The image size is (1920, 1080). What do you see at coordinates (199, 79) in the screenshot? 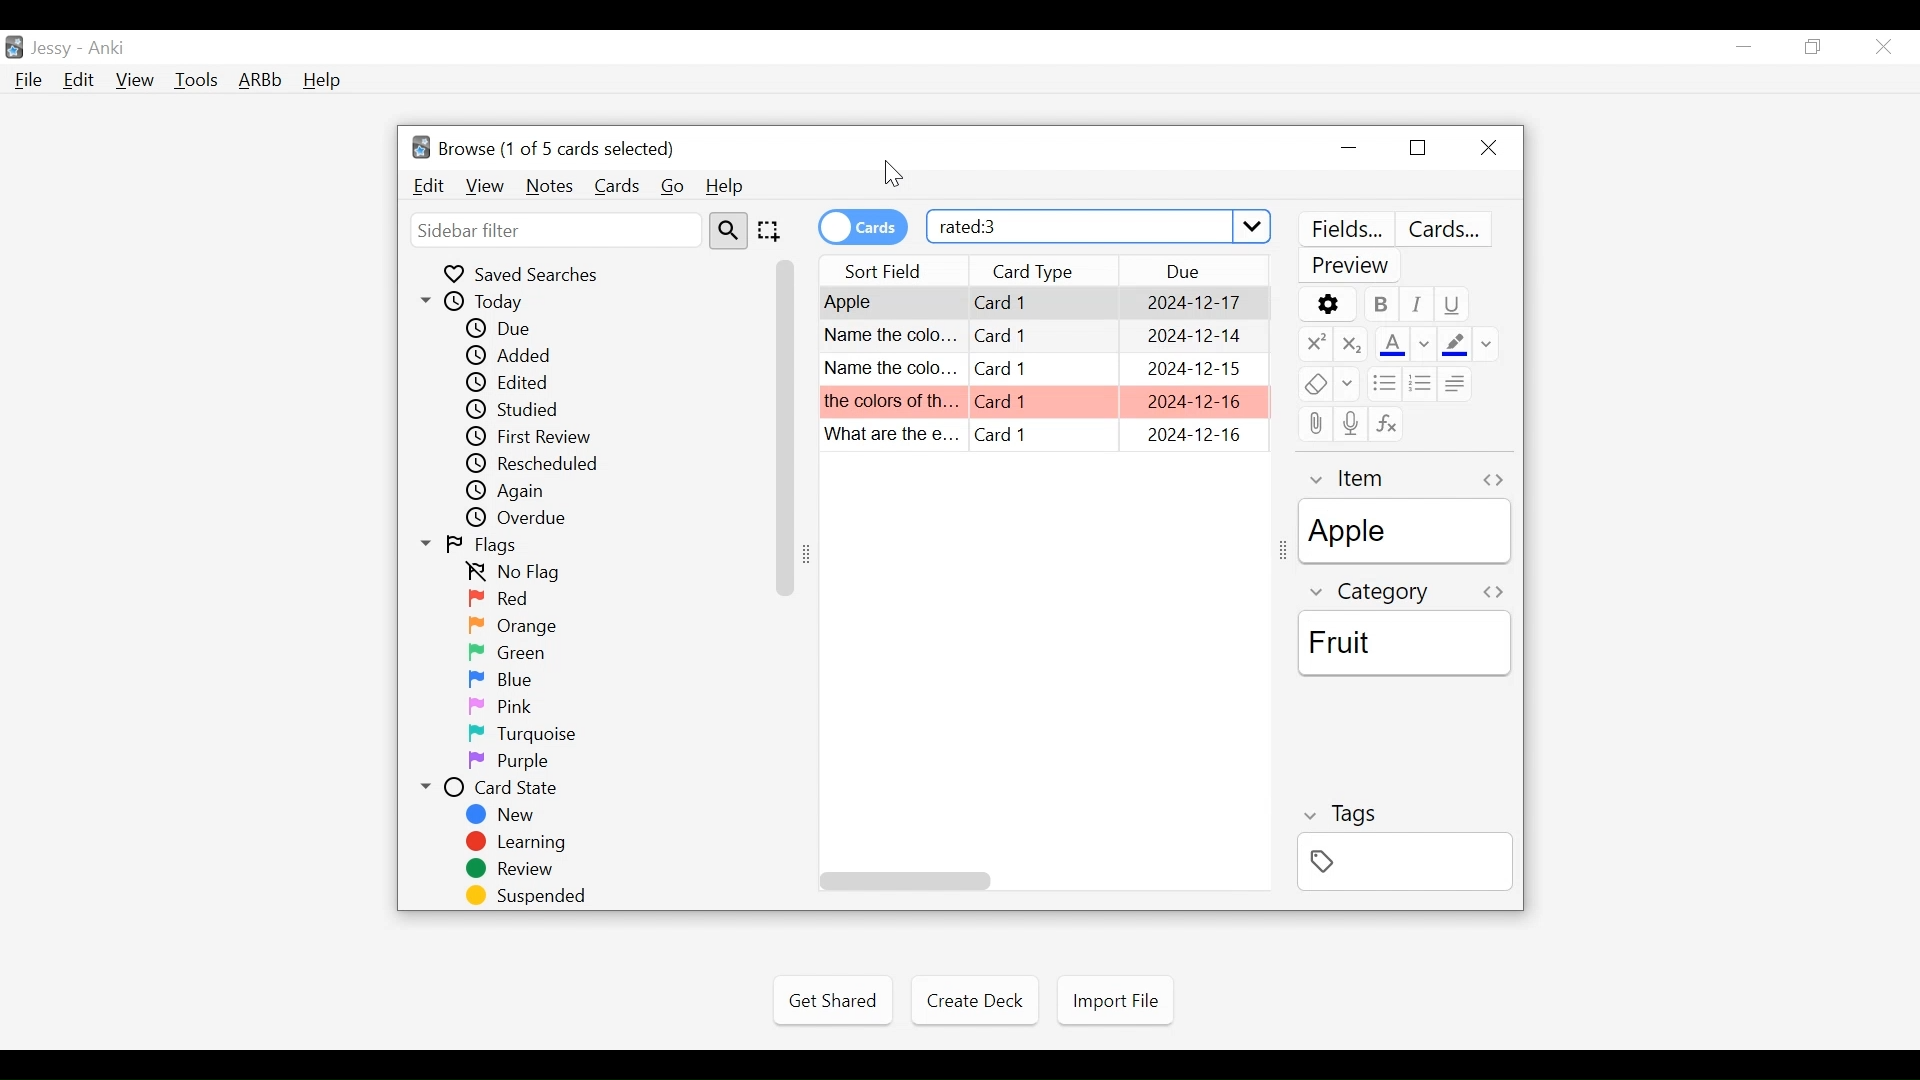
I see `Tools` at bounding box center [199, 79].